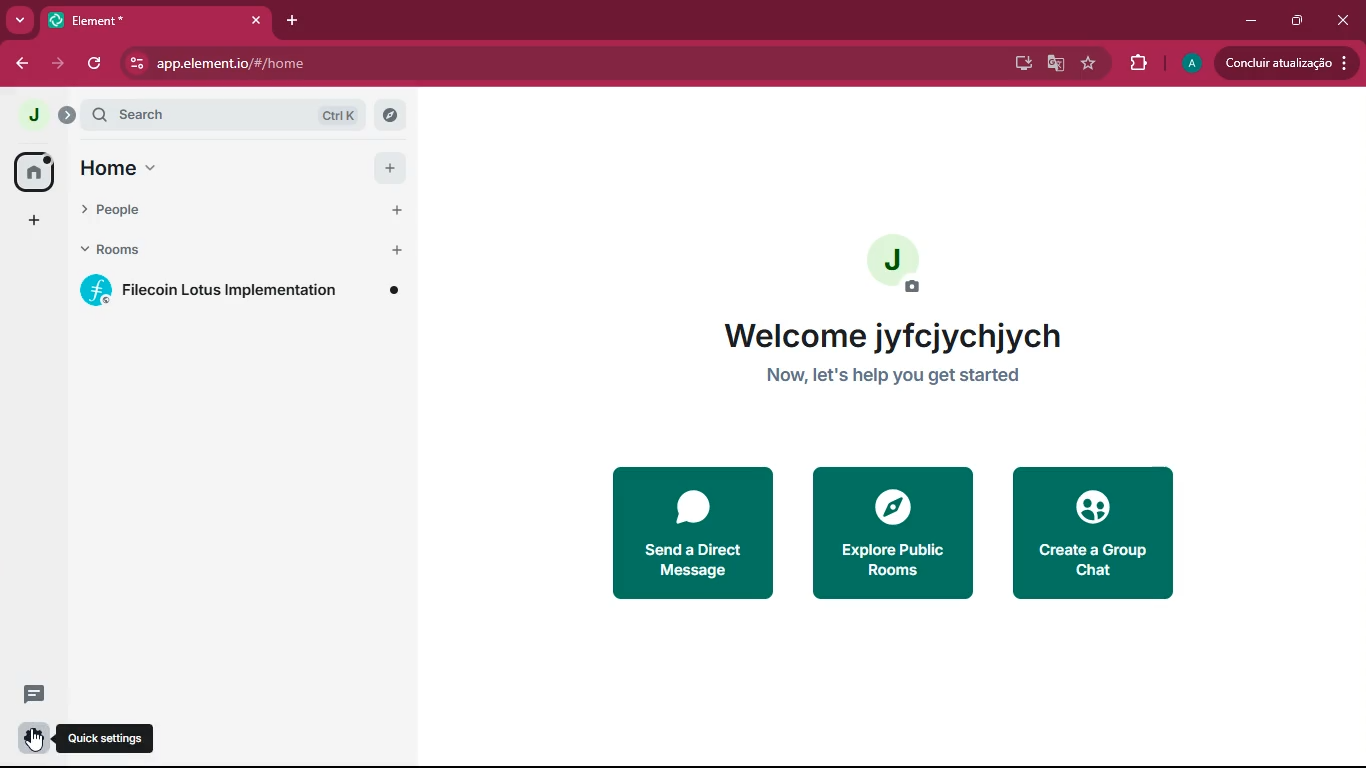 The width and height of the screenshot is (1366, 768). Describe the element at coordinates (30, 117) in the screenshot. I see `j` at that location.